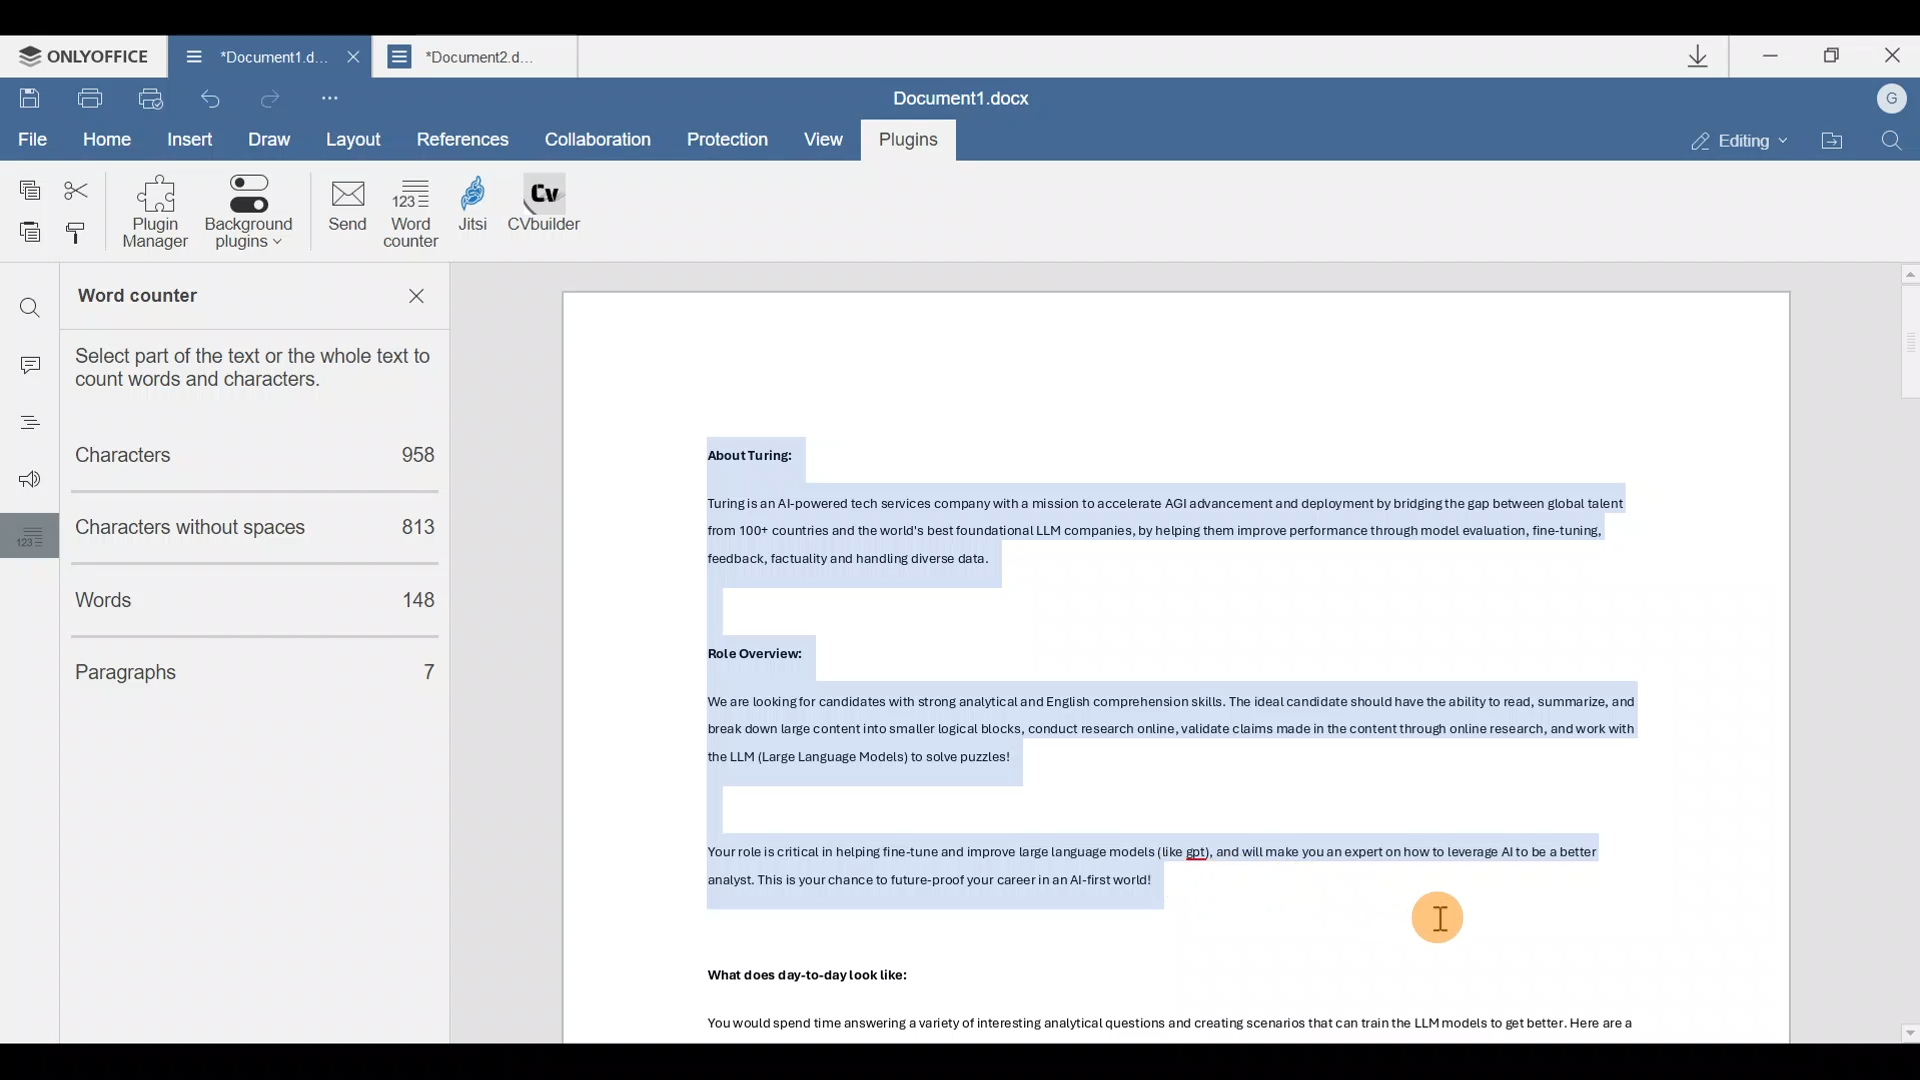 This screenshot has width=1920, height=1080. I want to click on CV builder, so click(556, 214).